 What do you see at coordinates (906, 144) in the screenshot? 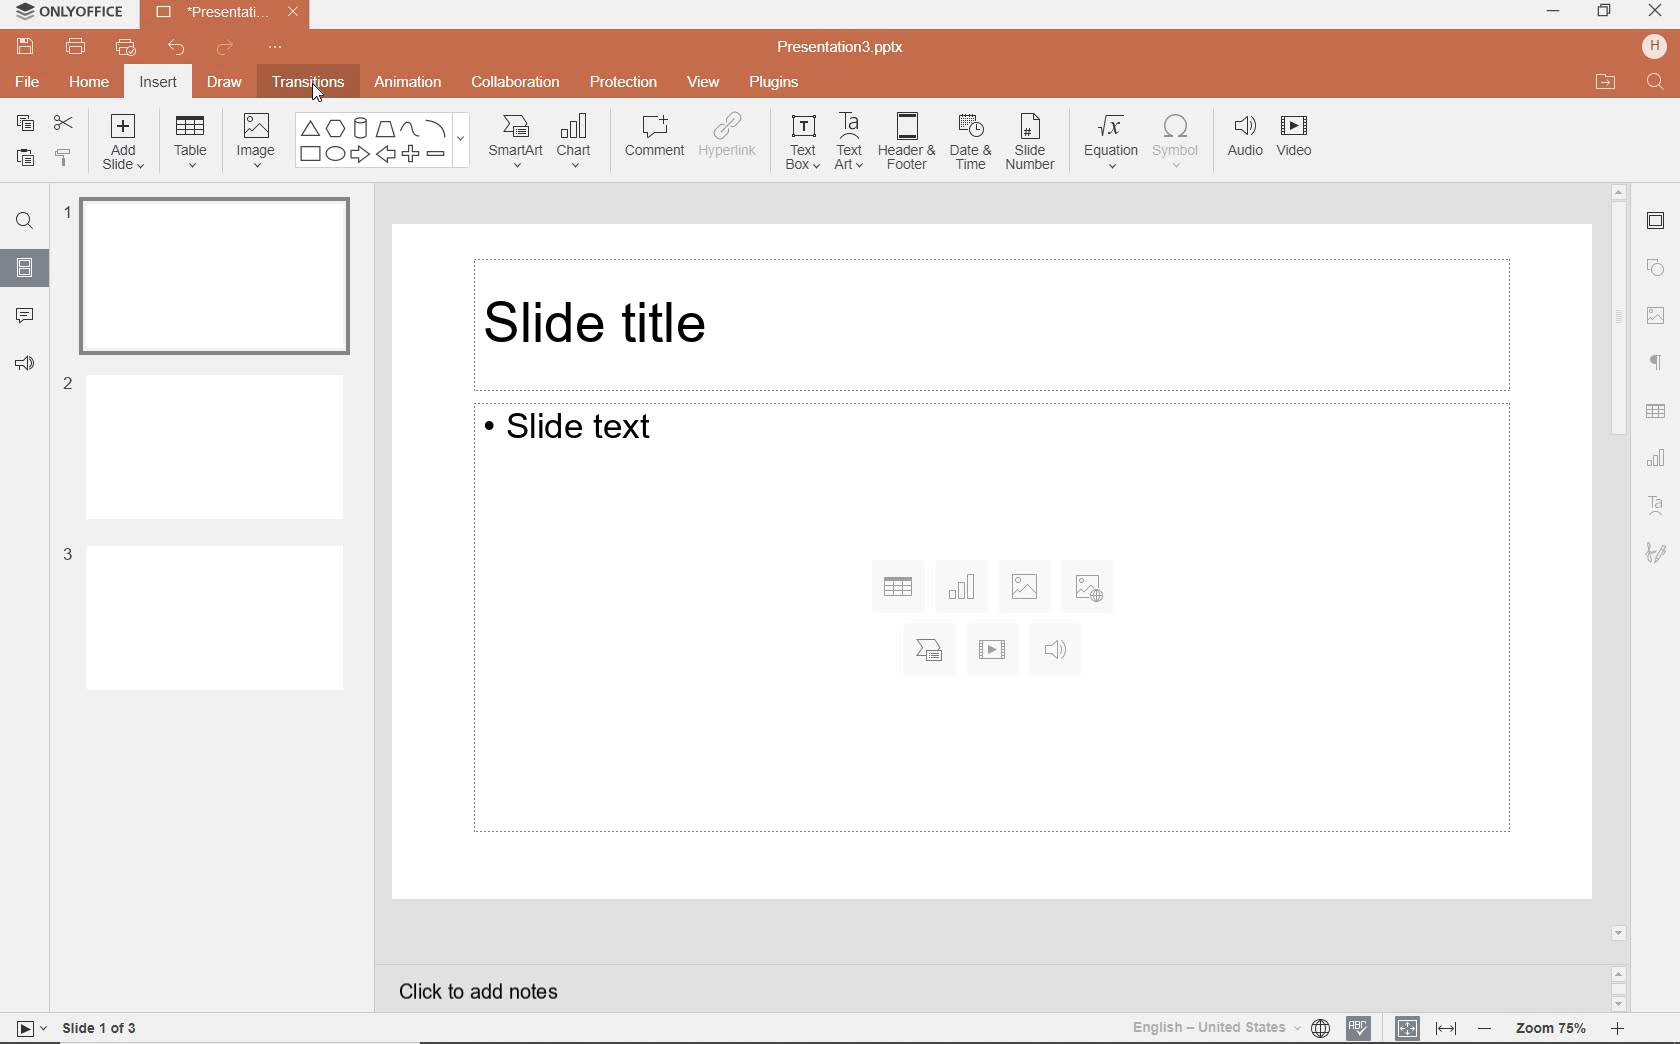
I see `HEADER & FOOTER ` at bounding box center [906, 144].